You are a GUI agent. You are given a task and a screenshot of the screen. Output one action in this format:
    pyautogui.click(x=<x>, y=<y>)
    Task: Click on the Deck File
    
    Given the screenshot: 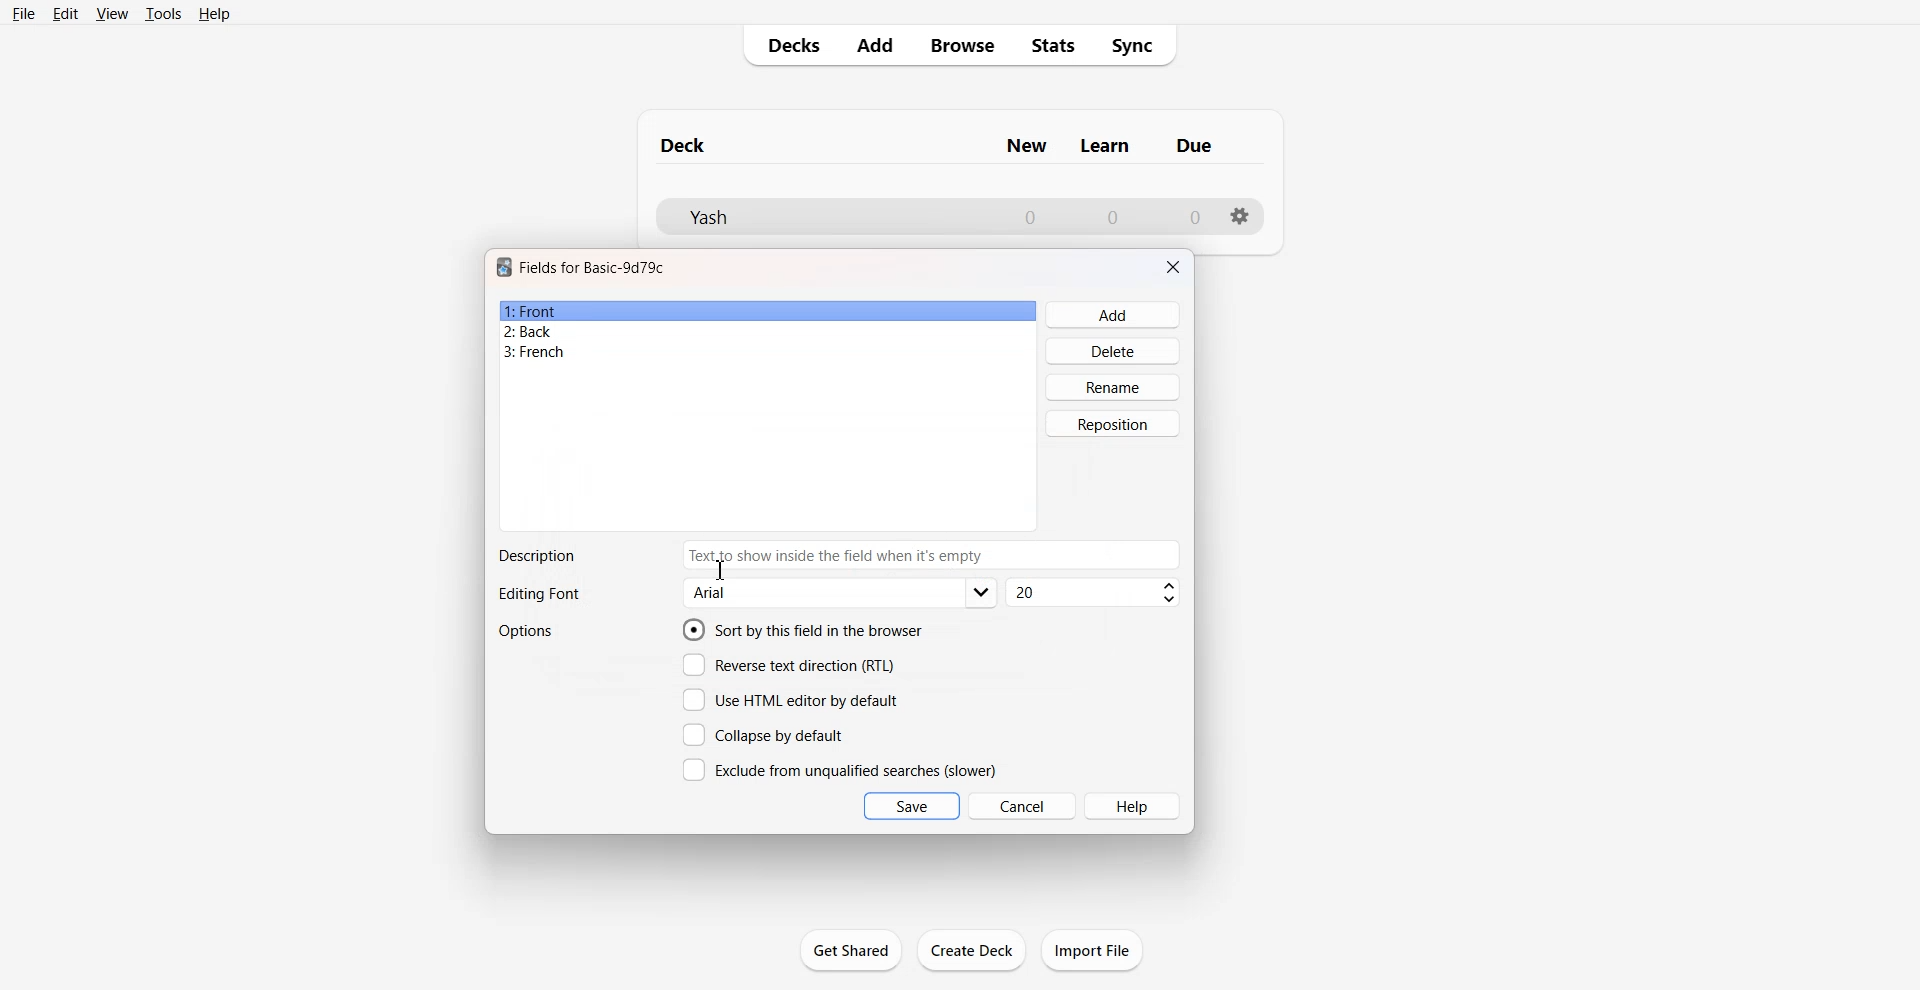 What is the action you would take?
    pyautogui.click(x=820, y=217)
    